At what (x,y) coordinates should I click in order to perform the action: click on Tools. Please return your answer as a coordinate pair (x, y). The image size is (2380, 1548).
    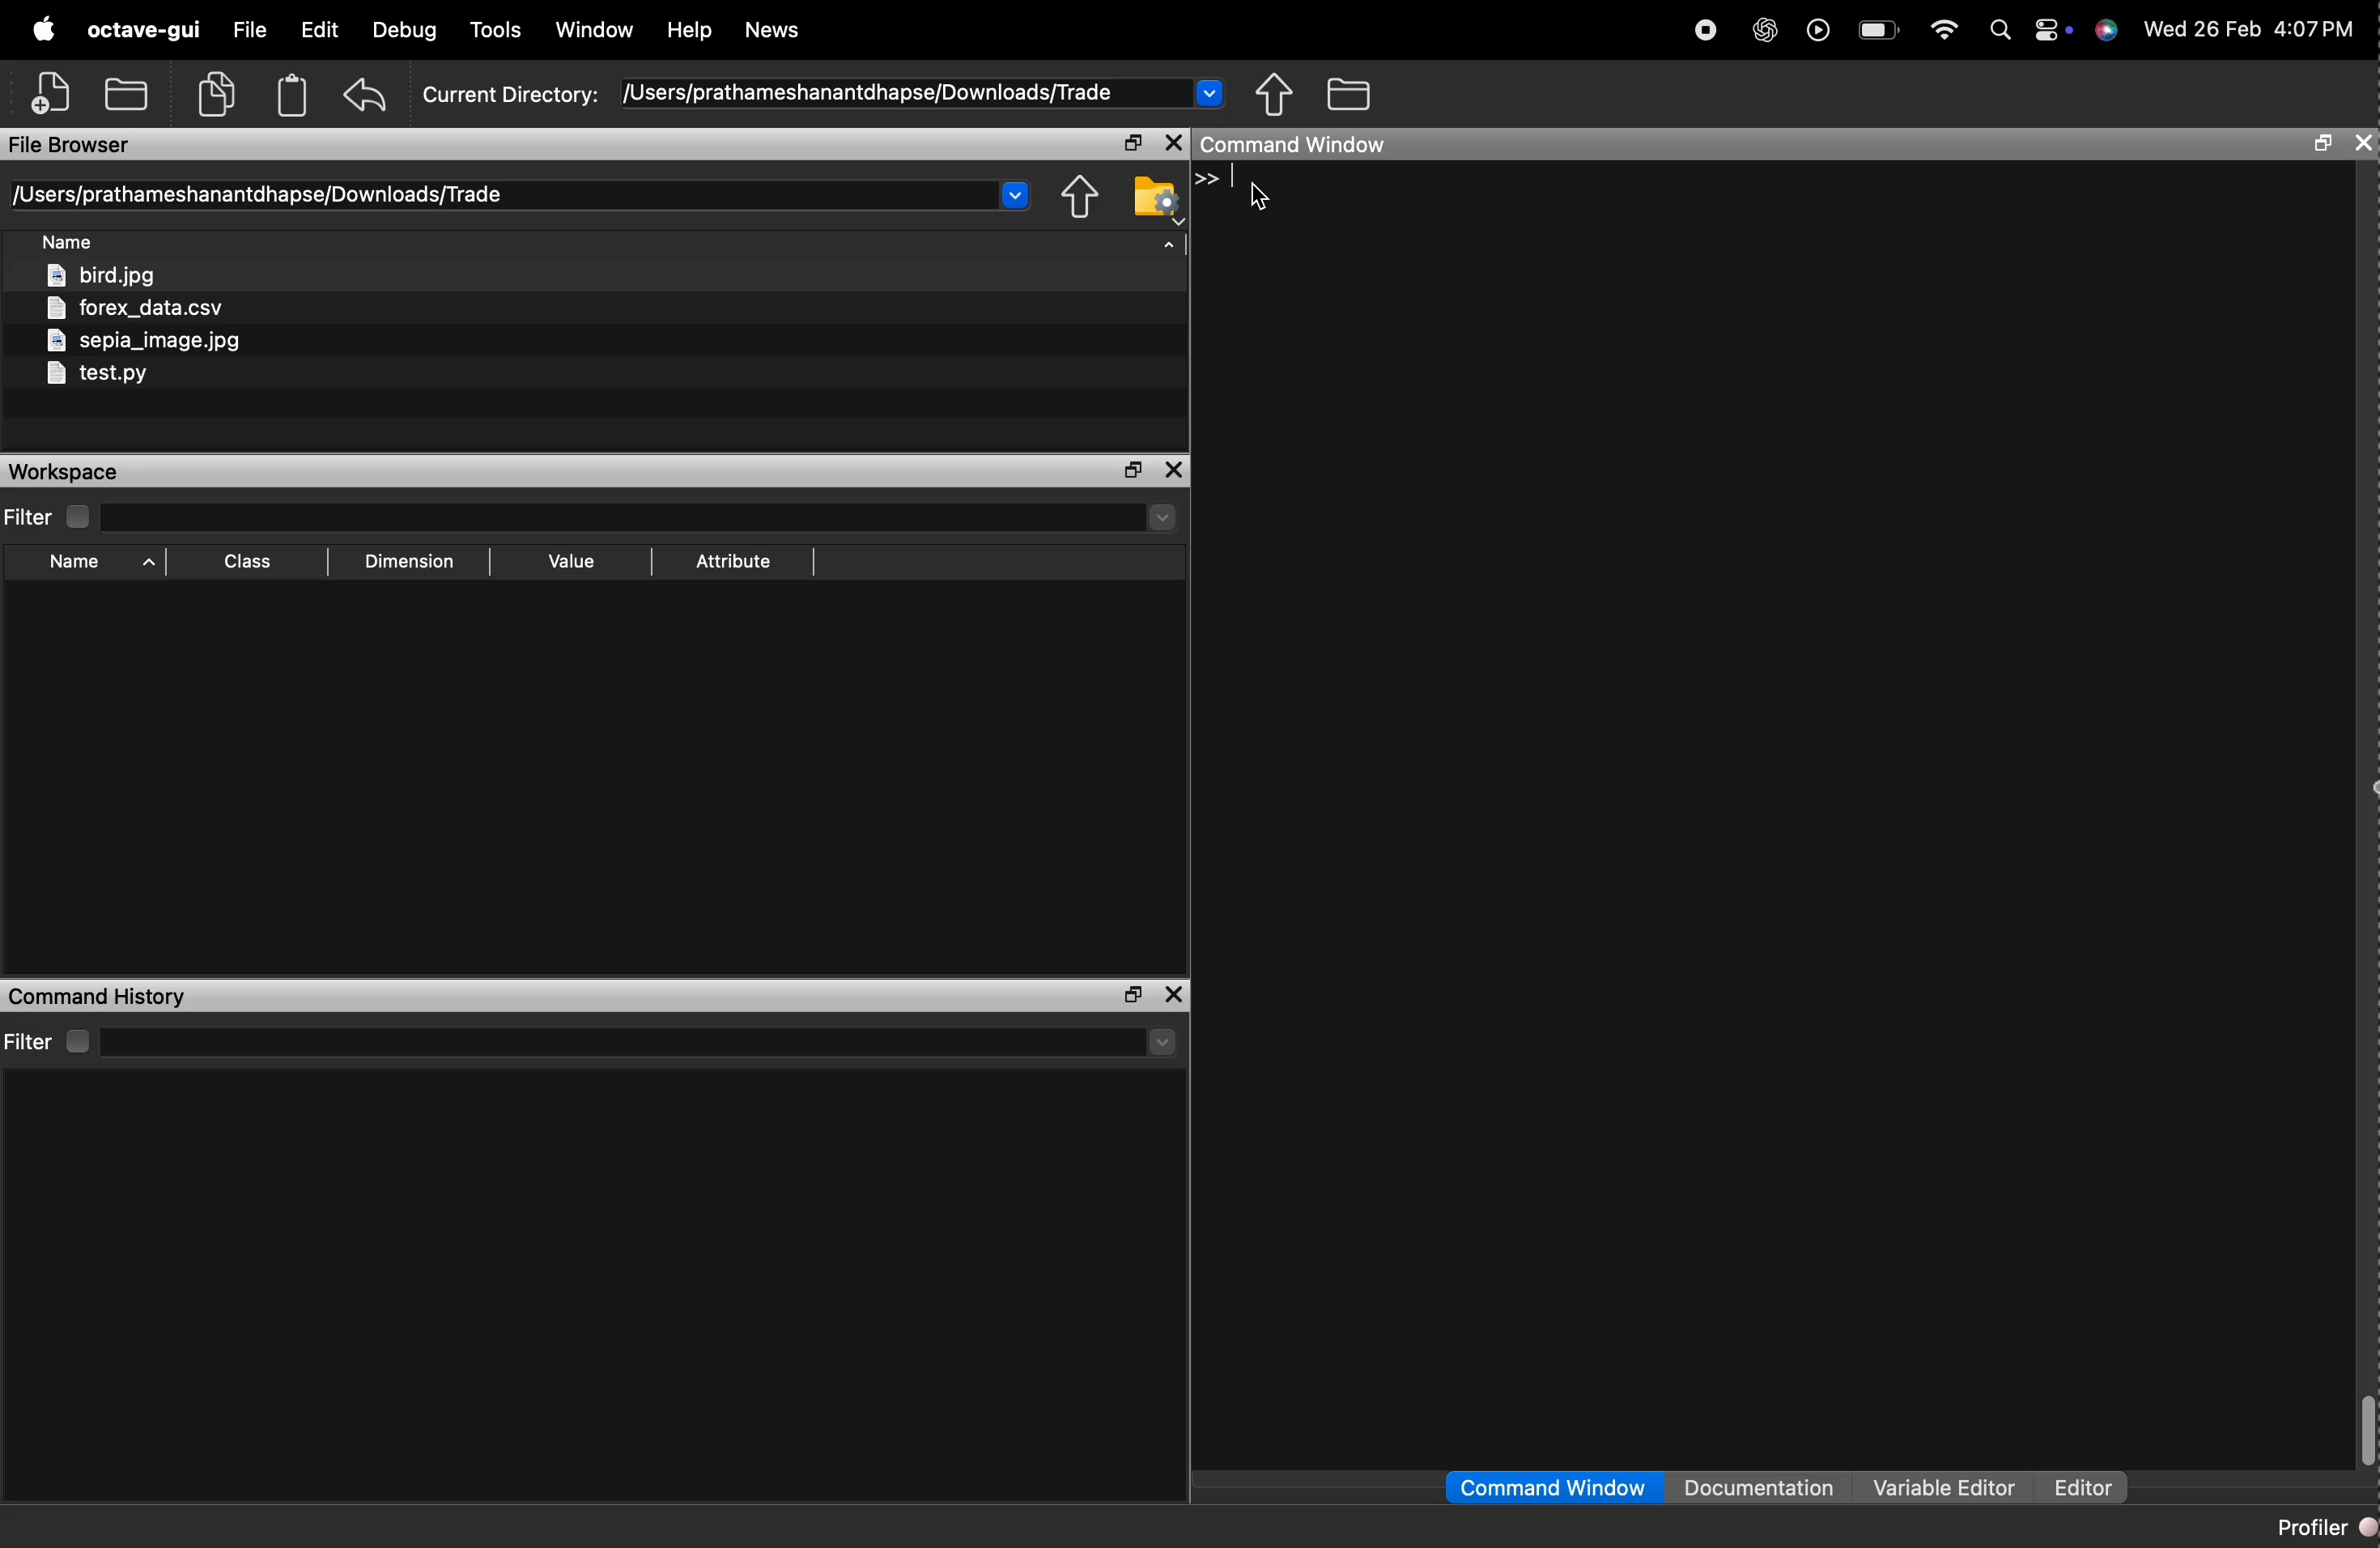
    Looking at the image, I should click on (497, 31).